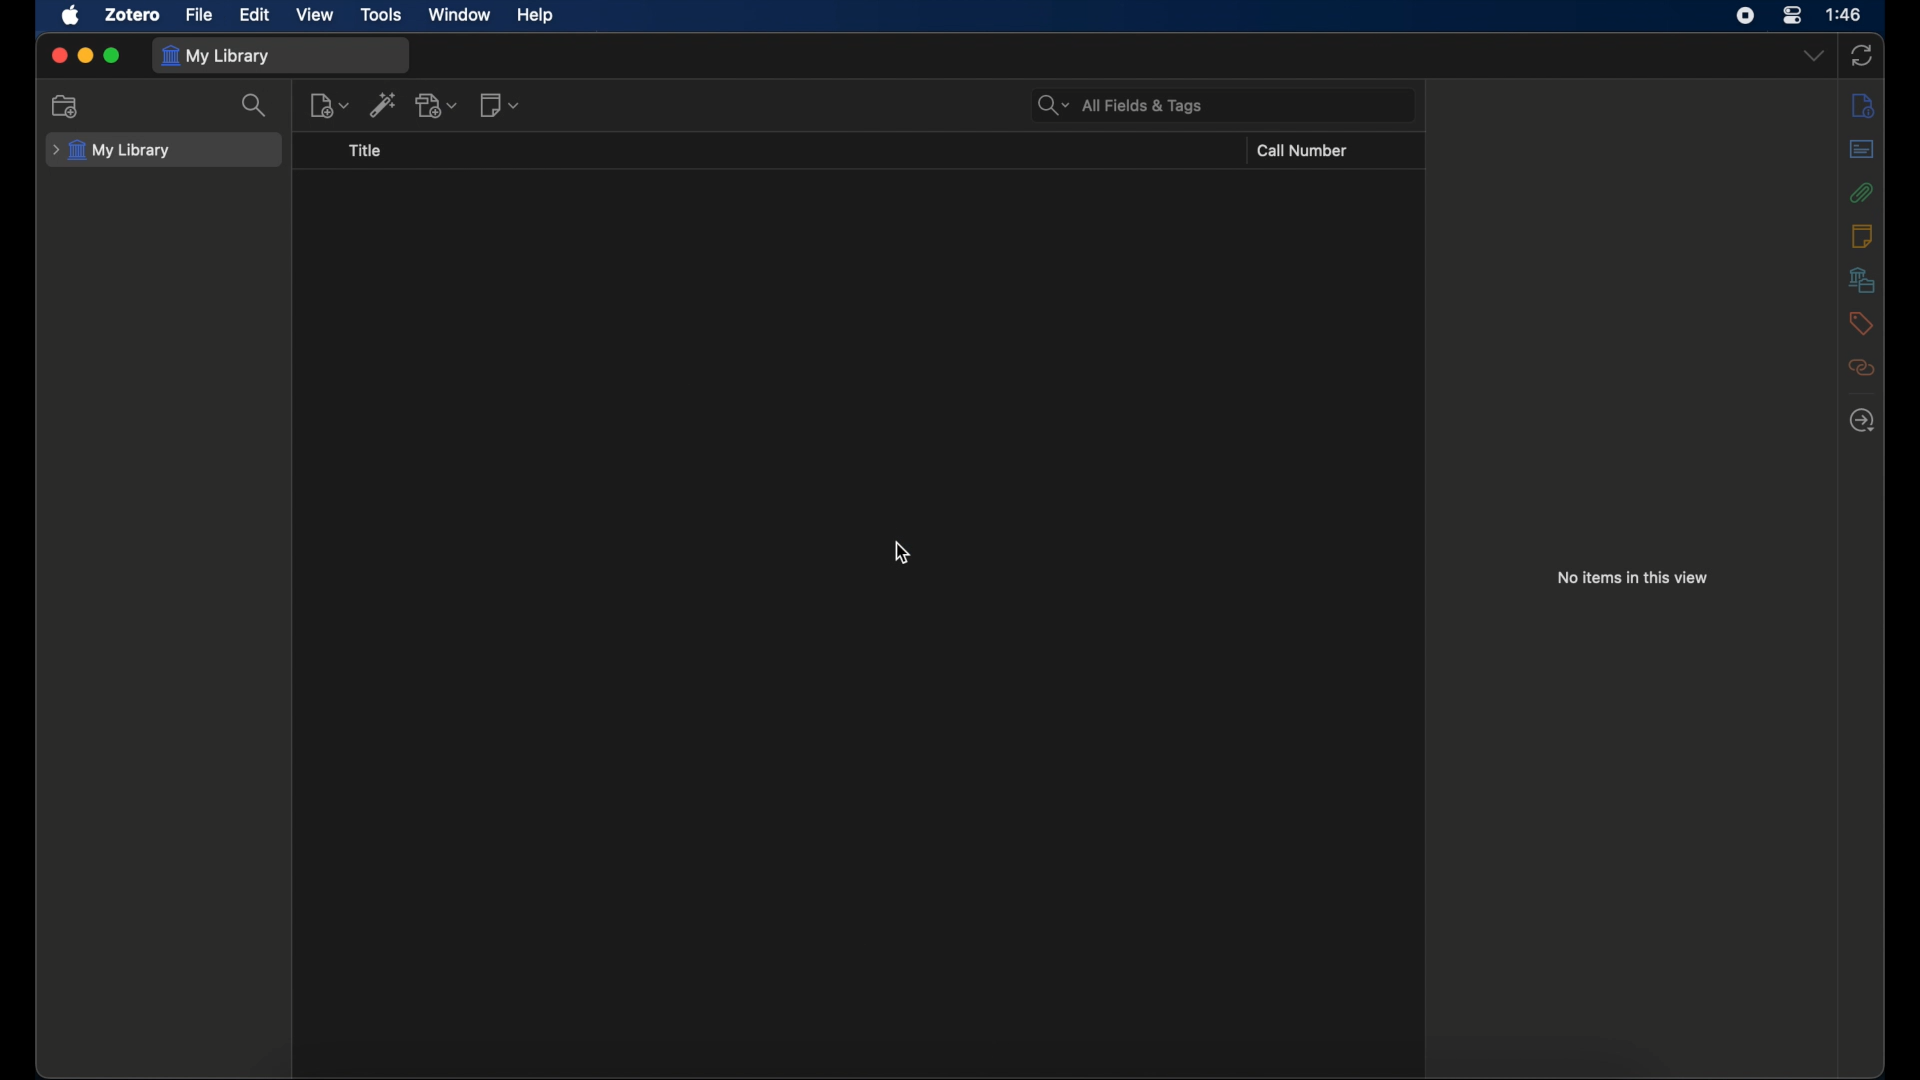 This screenshot has width=1920, height=1080. What do you see at coordinates (1858, 323) in the screenshot?
I see `tags` at bounding box center [1858, 323].